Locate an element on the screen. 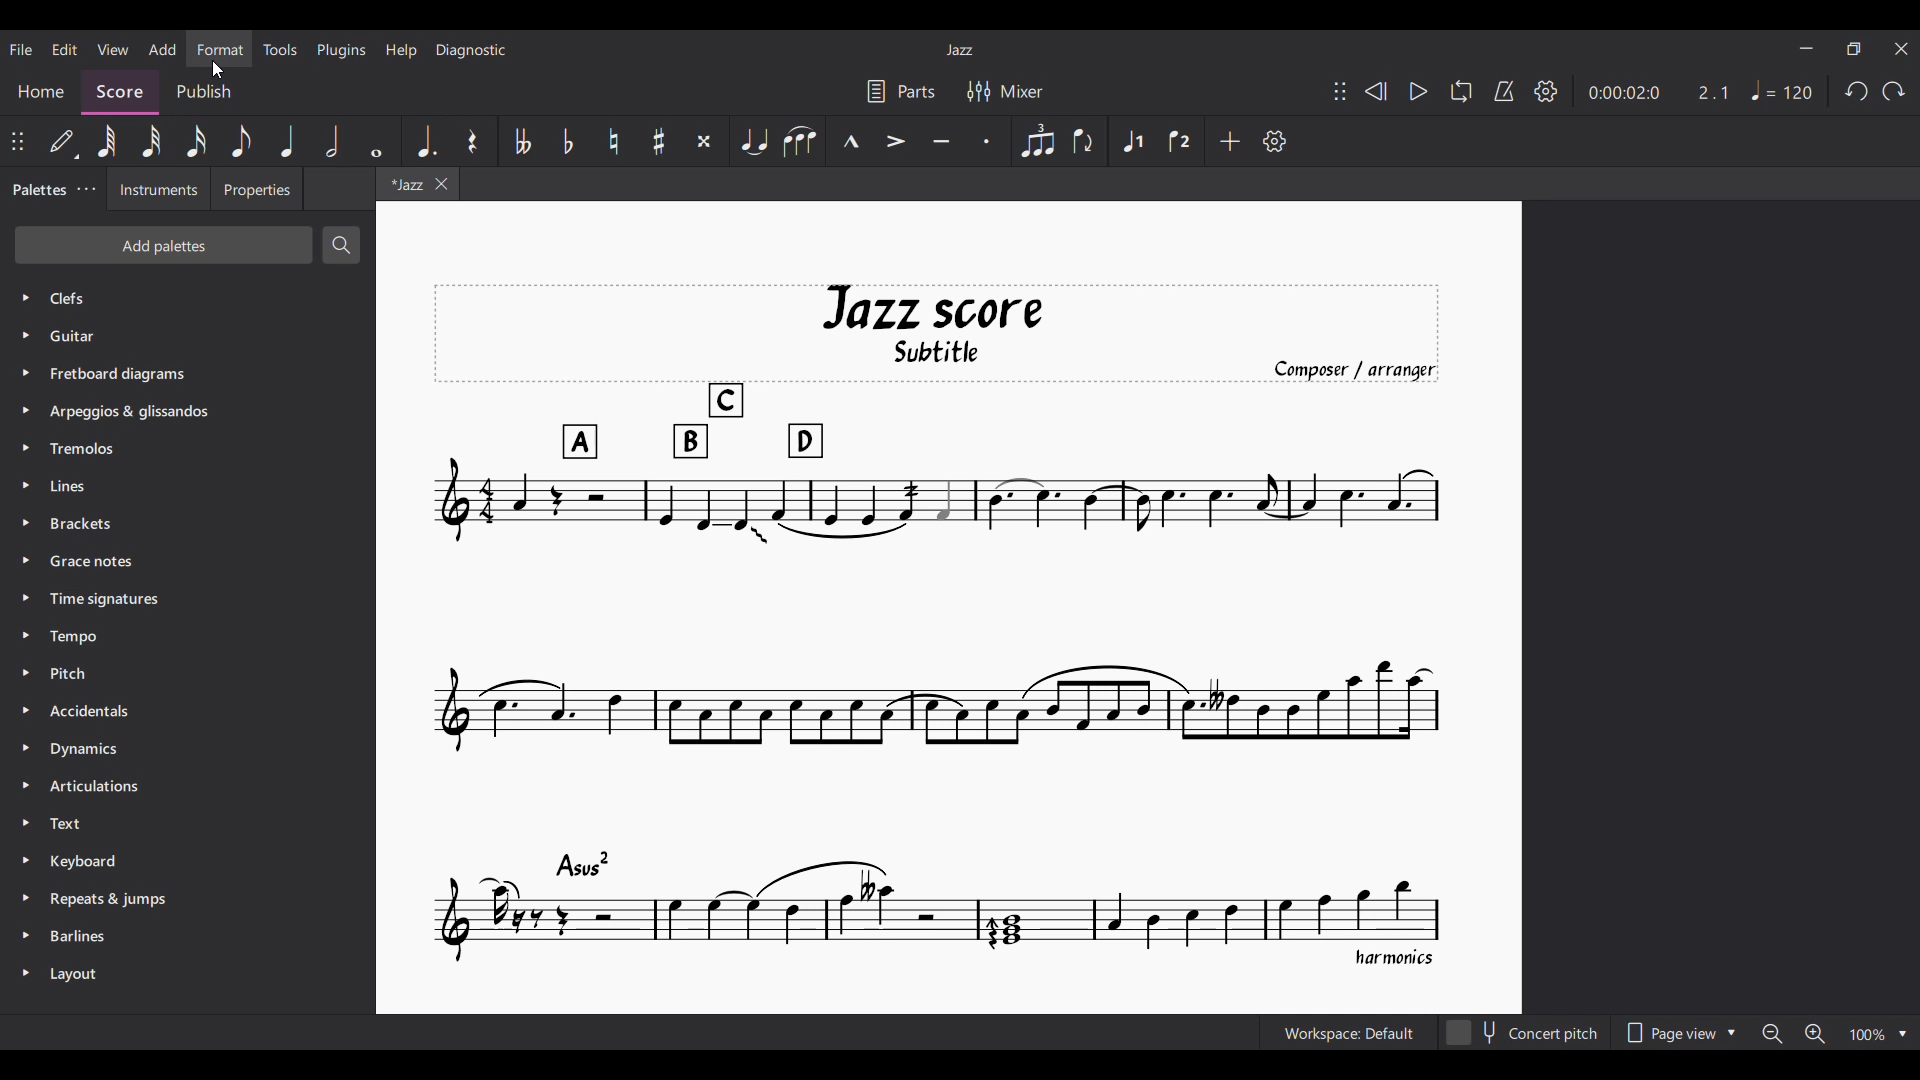 The width and height of the screenshot is (1920, 1080). Add is located at coordinates (1229, 141).